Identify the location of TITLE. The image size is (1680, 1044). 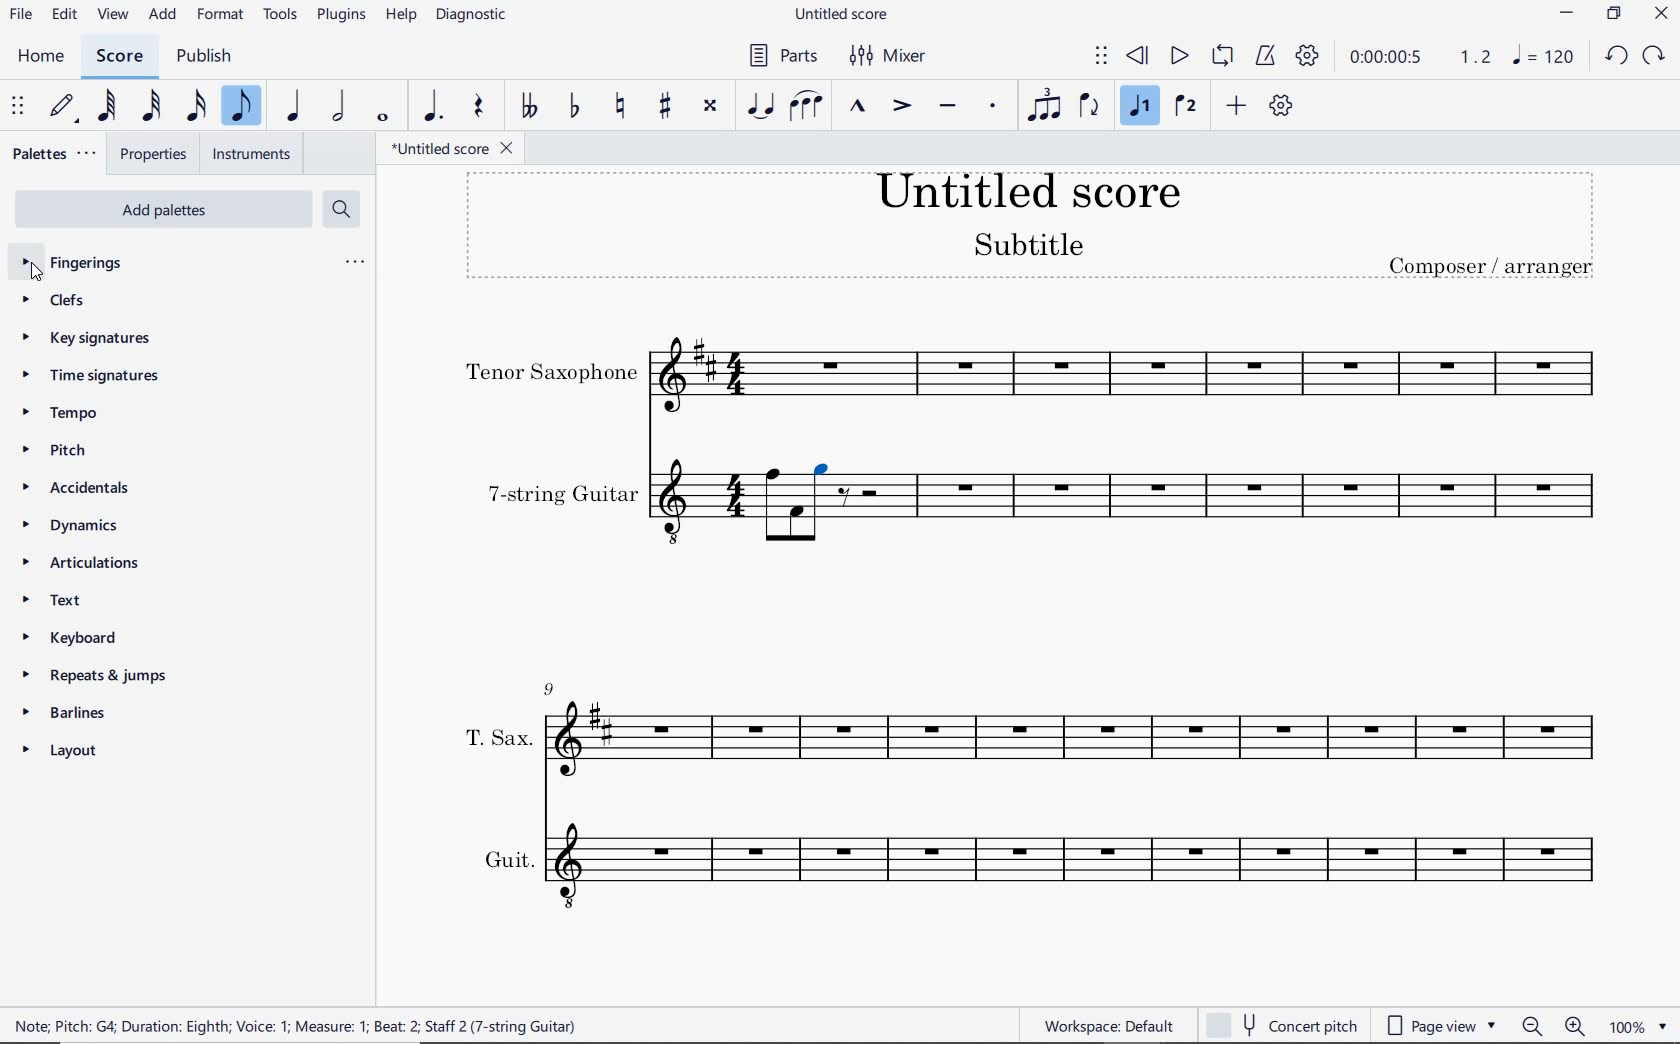
(1029, 227).